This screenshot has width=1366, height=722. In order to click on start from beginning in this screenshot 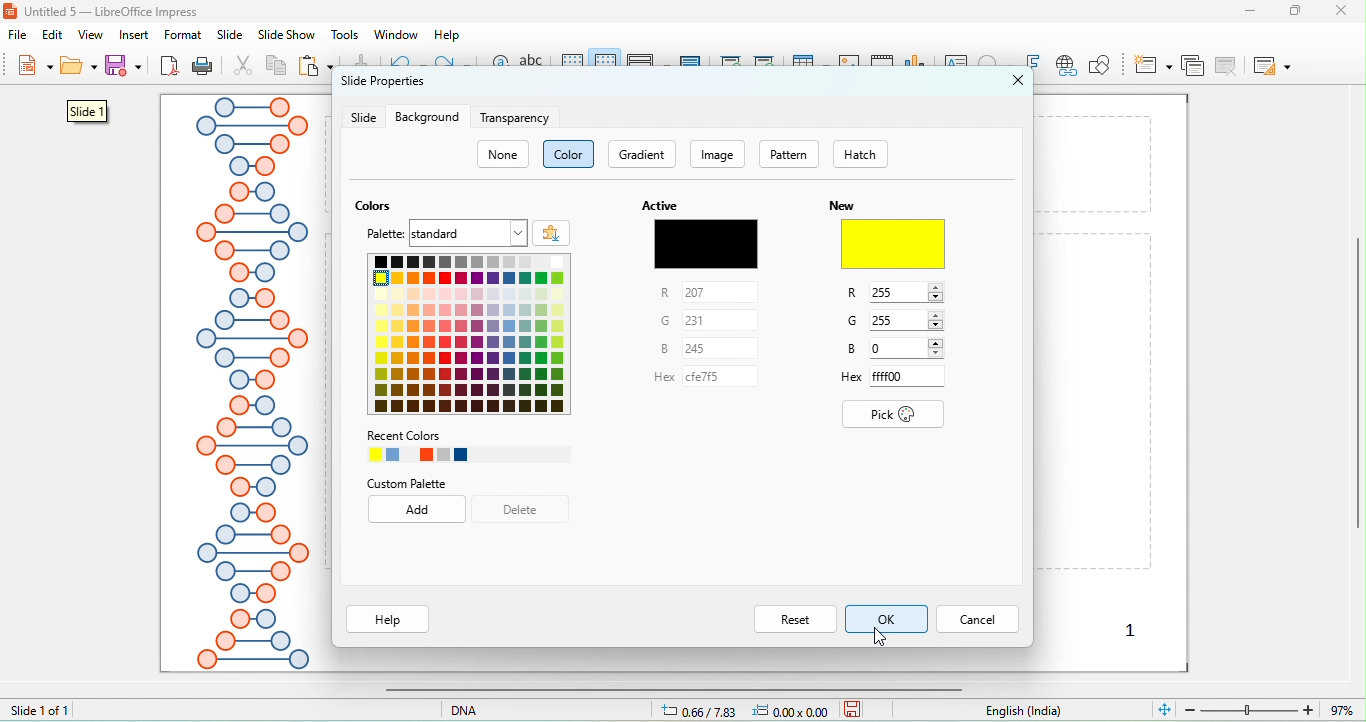, I will do `click(732, 65)`.